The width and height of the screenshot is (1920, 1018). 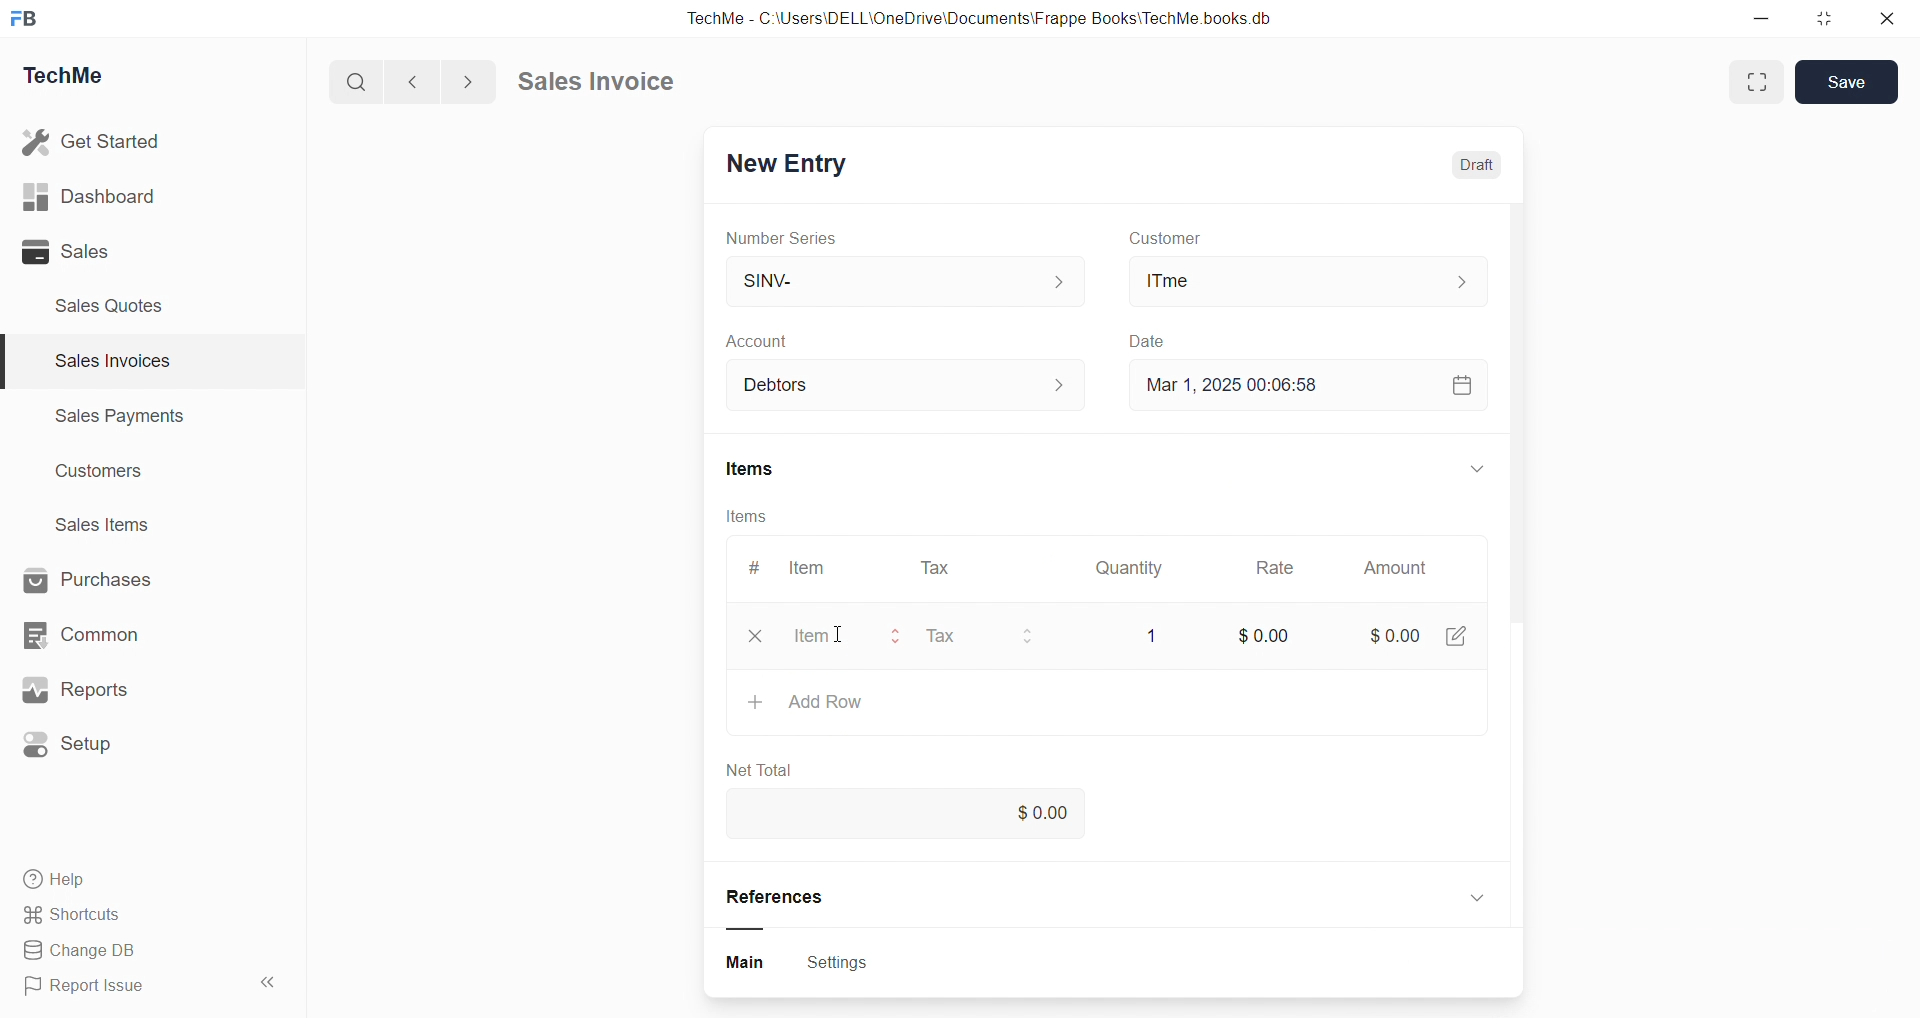 I want to click on Increase decrease button, so click(x=1072, y=386).